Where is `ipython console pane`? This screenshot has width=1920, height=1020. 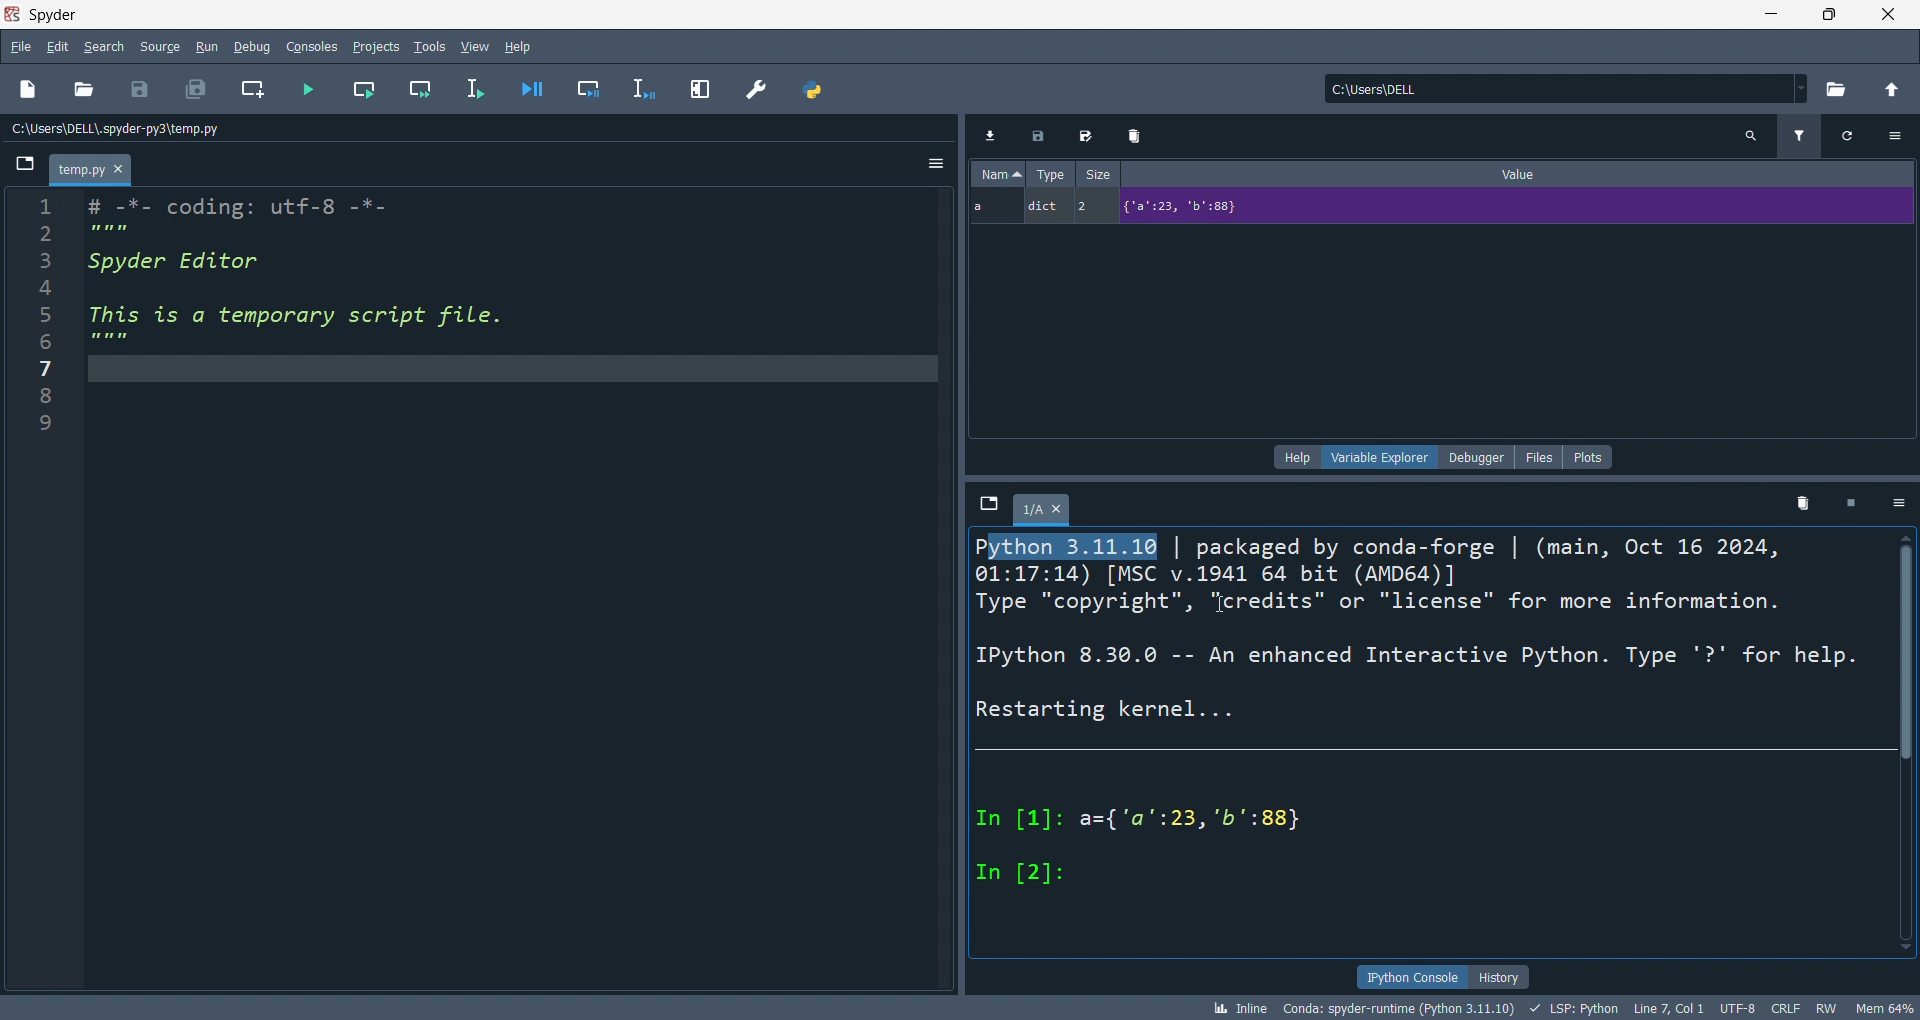
ipython console pane is located at coordinates (1431, 761).